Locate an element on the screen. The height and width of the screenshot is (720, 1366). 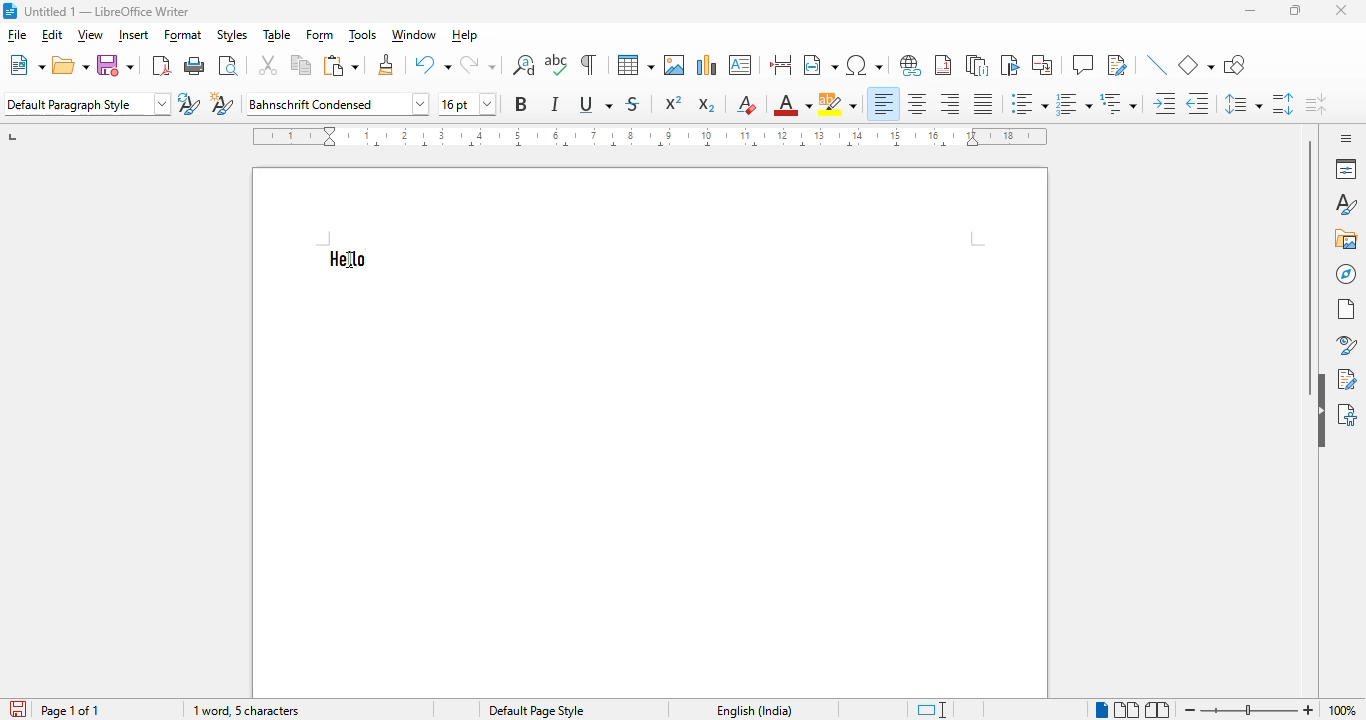
insert bookmark is located at coordinates (1009, 65).